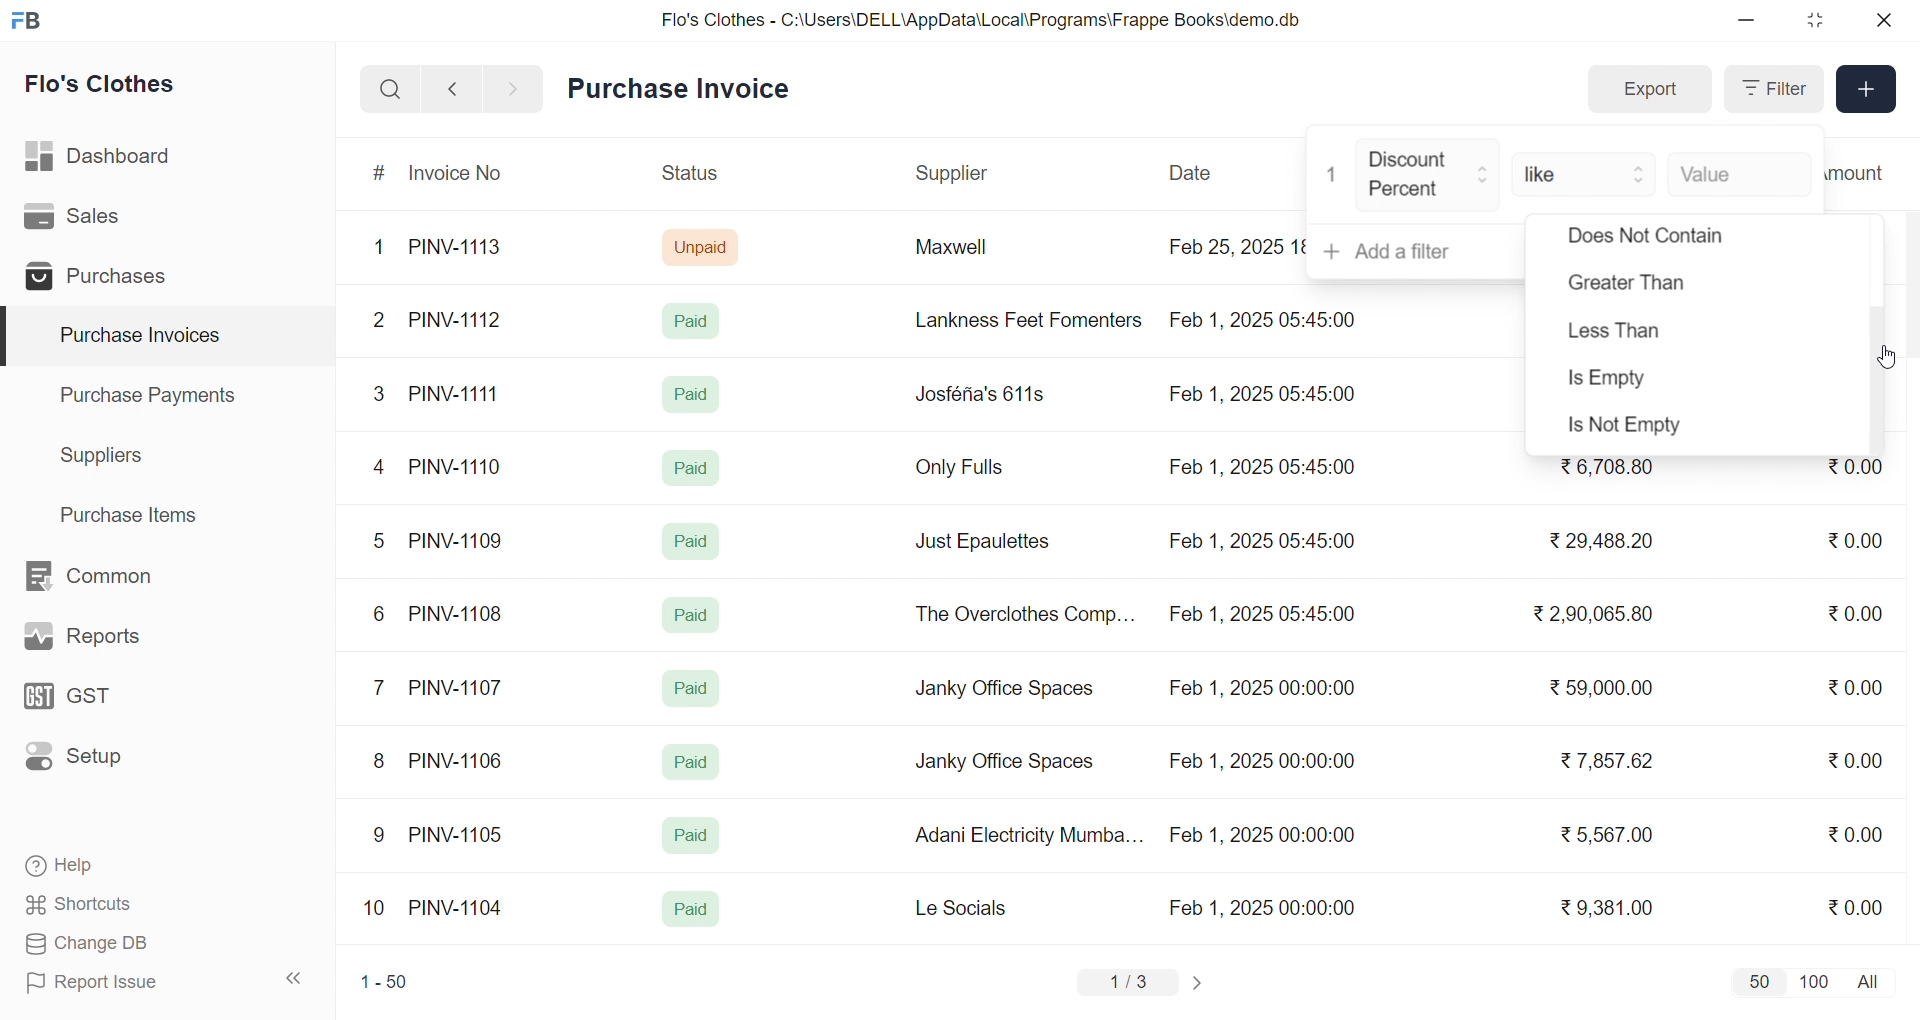 The height and width of the screenshot is (1020, 1920). I want to click on Is Not Empty, so click(1643, 428).